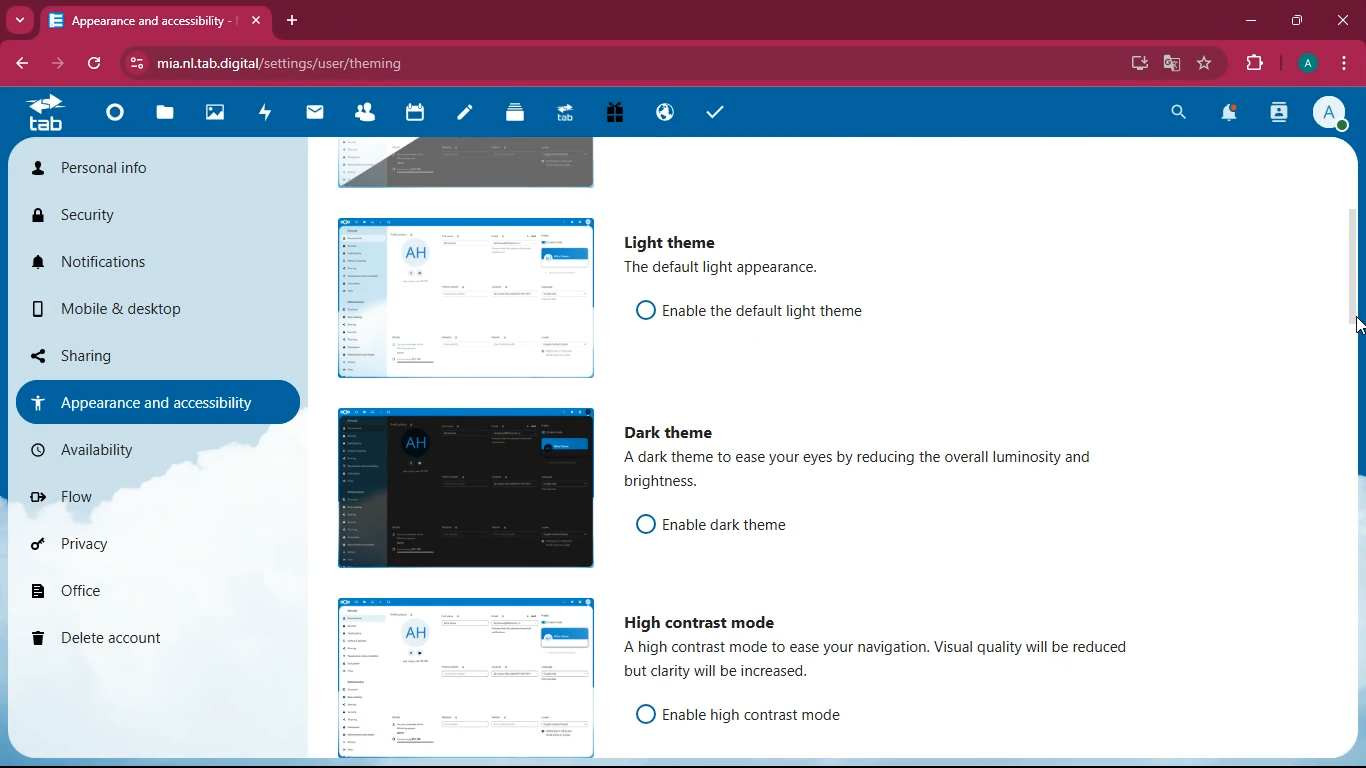 The image size is (1366, 768). Describe the element at coordinates (412, 115) in the screenshot. I see `calendar` at that location.